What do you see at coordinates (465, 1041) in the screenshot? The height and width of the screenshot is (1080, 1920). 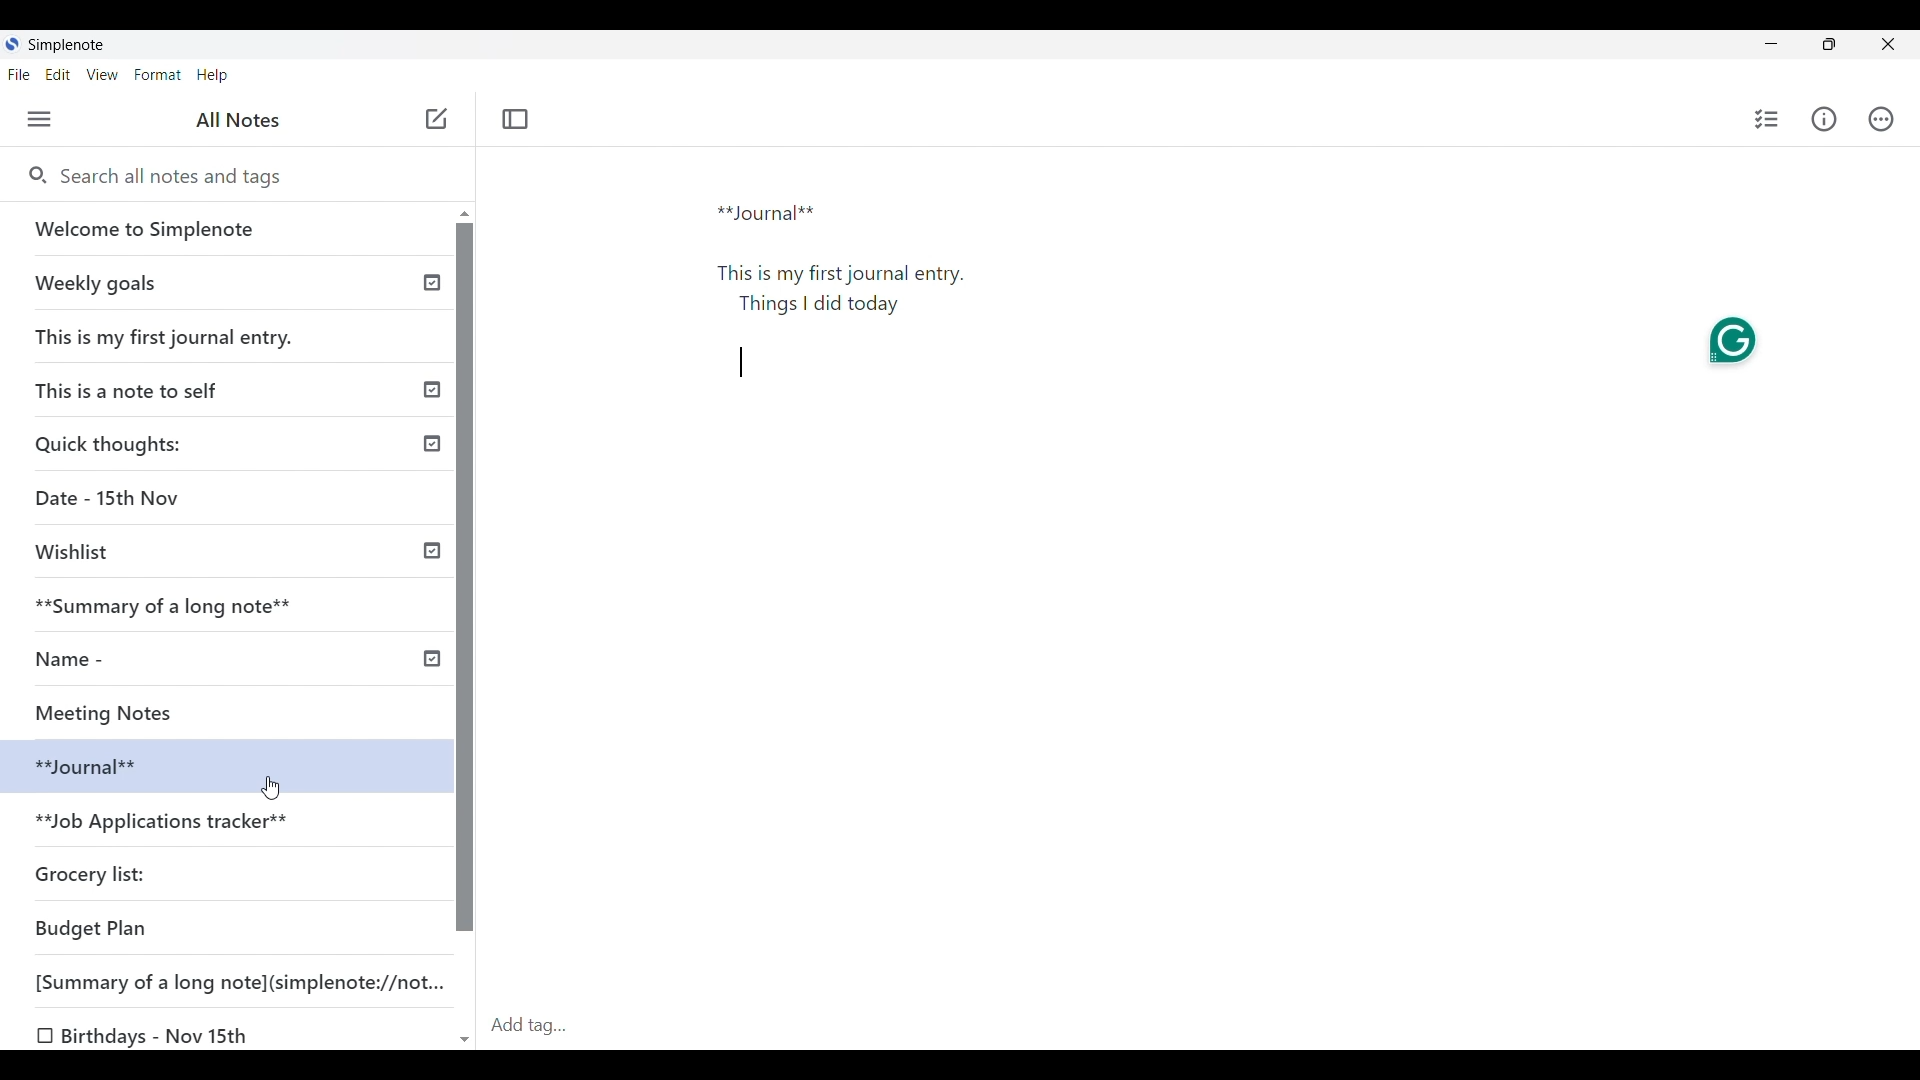 I see `Quick slide to bottom` at bounding box center [465, 1041].